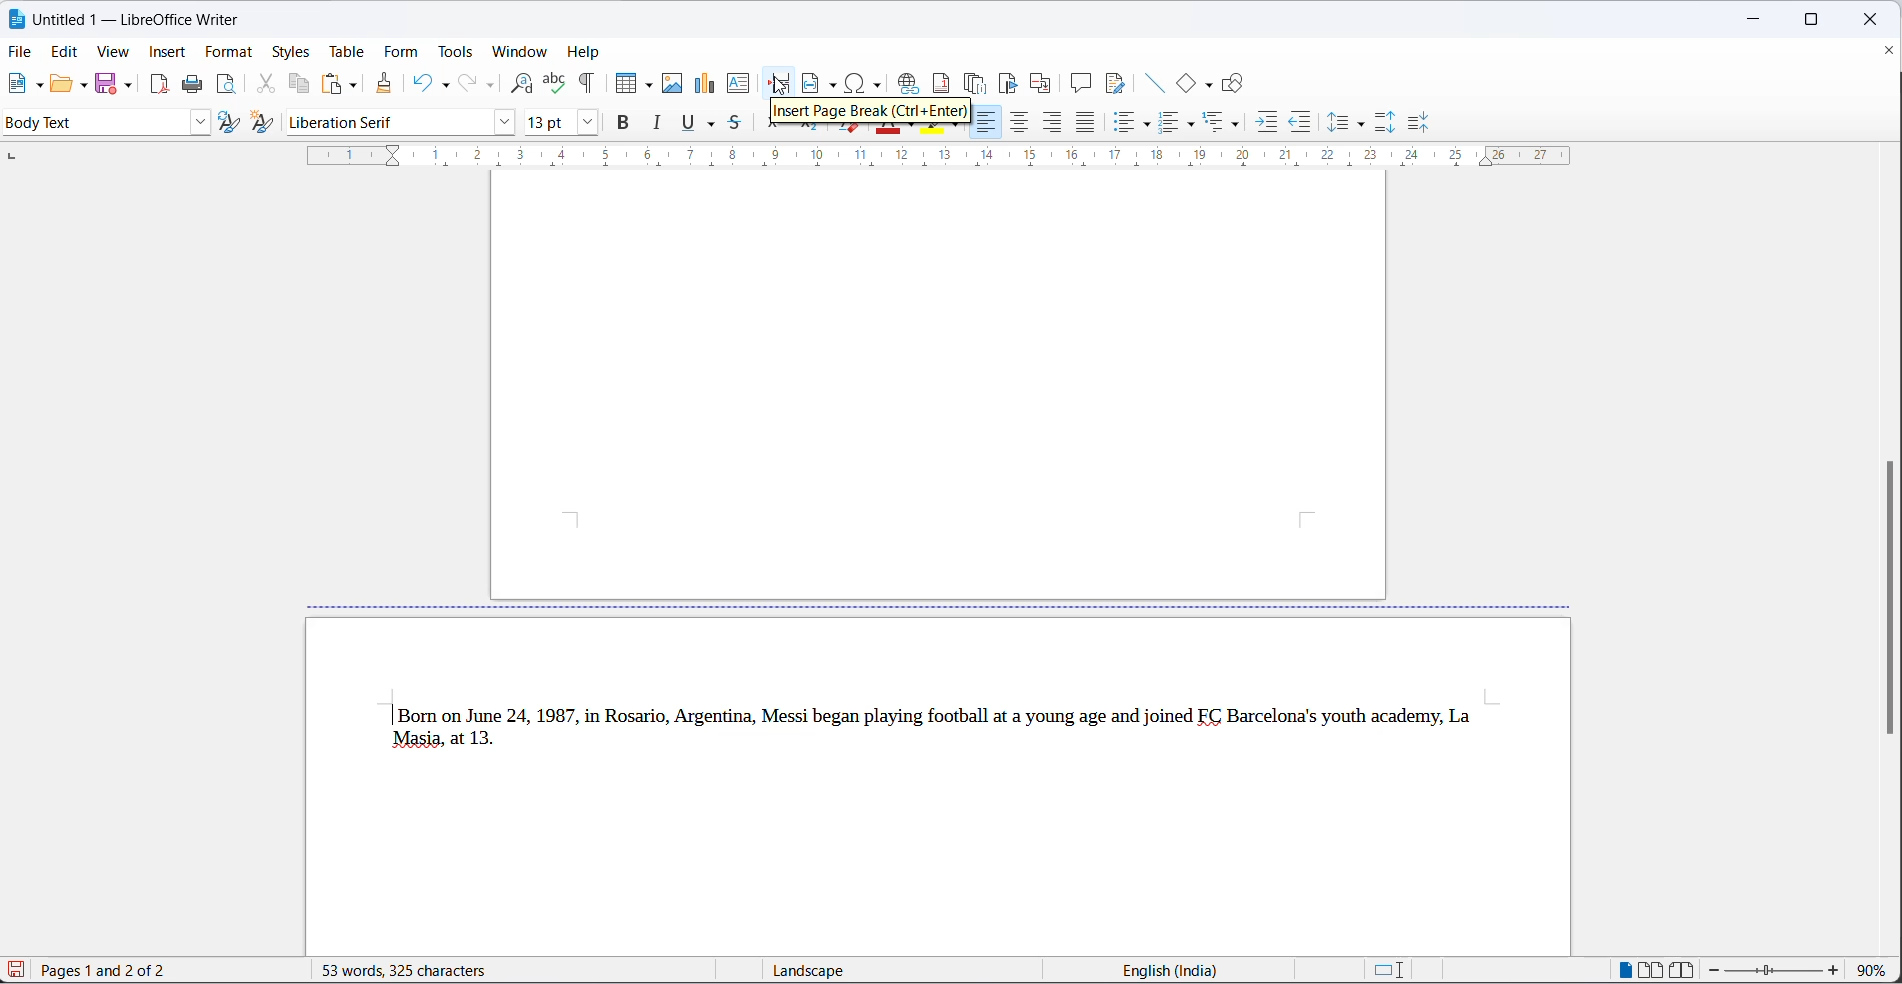  I want to click on page, so click(934, 391).